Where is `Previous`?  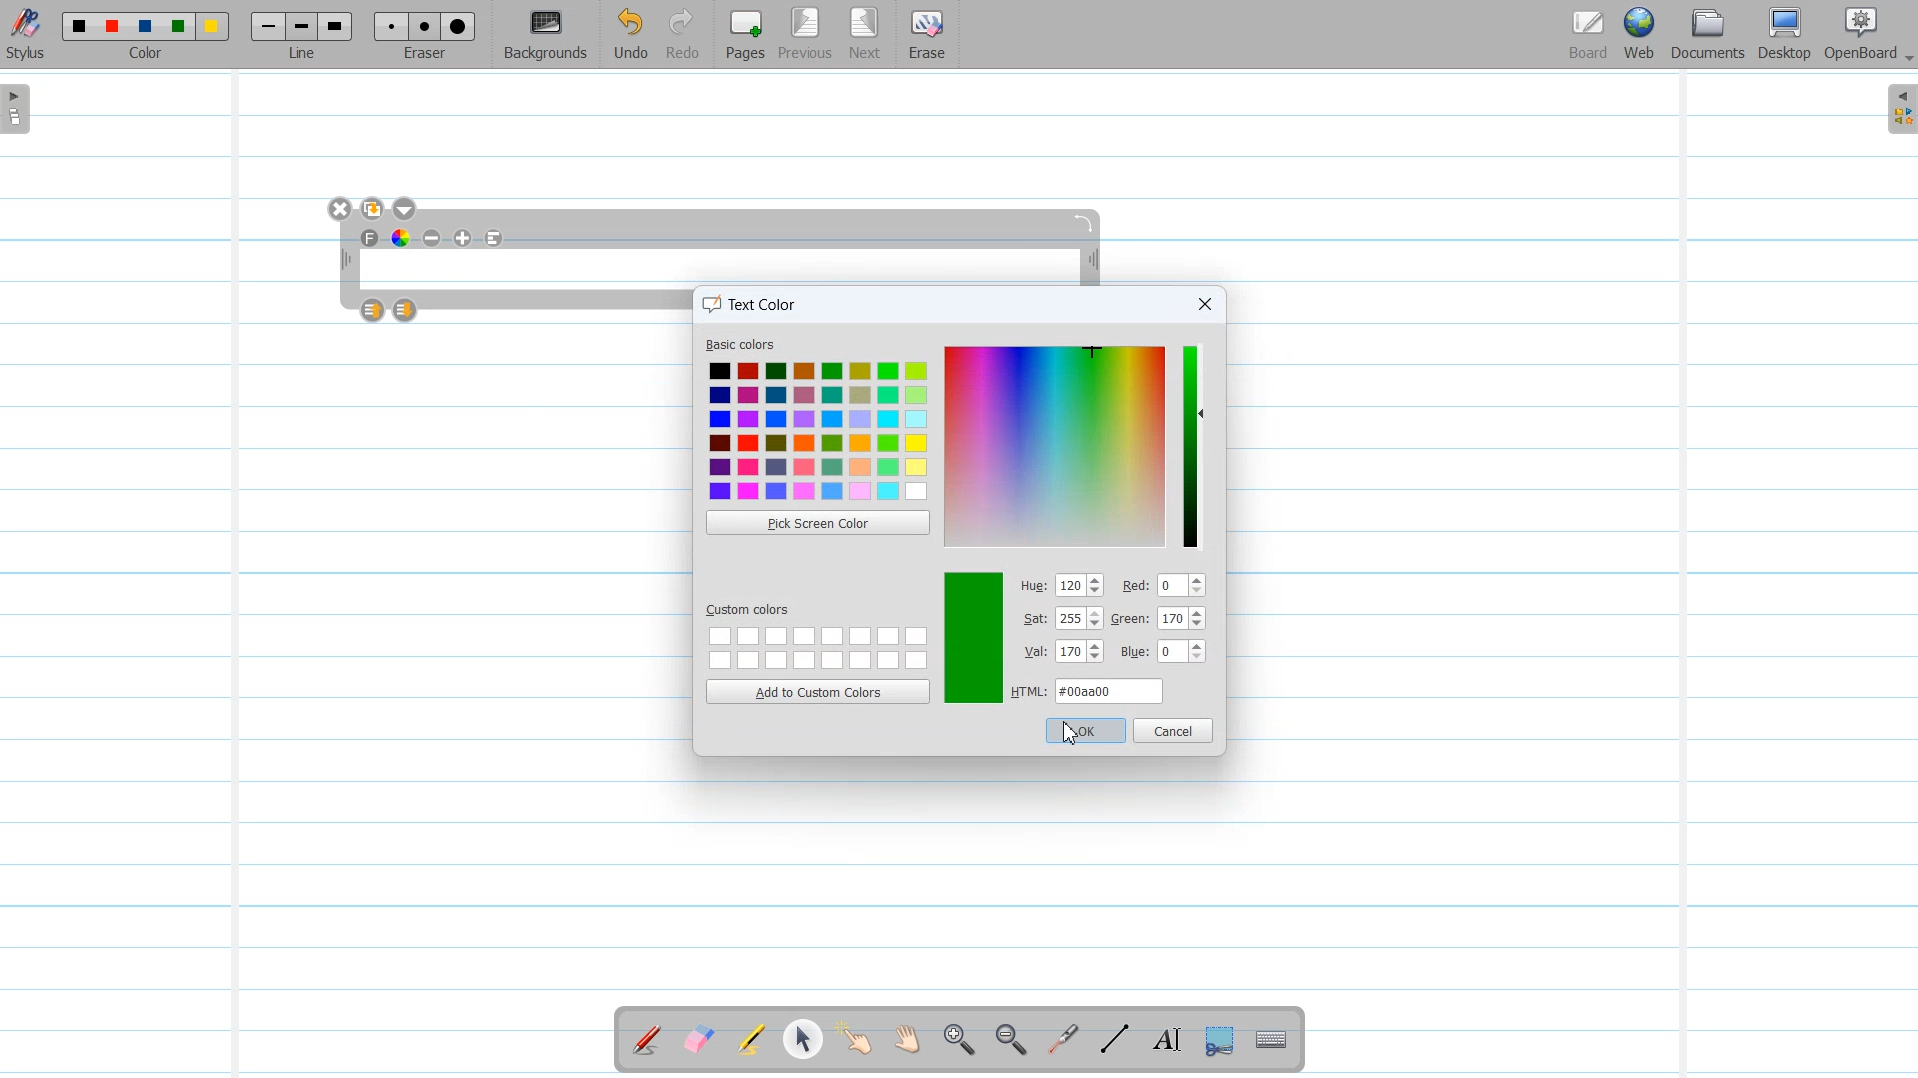 Previous is located at coordinates (808, 35).